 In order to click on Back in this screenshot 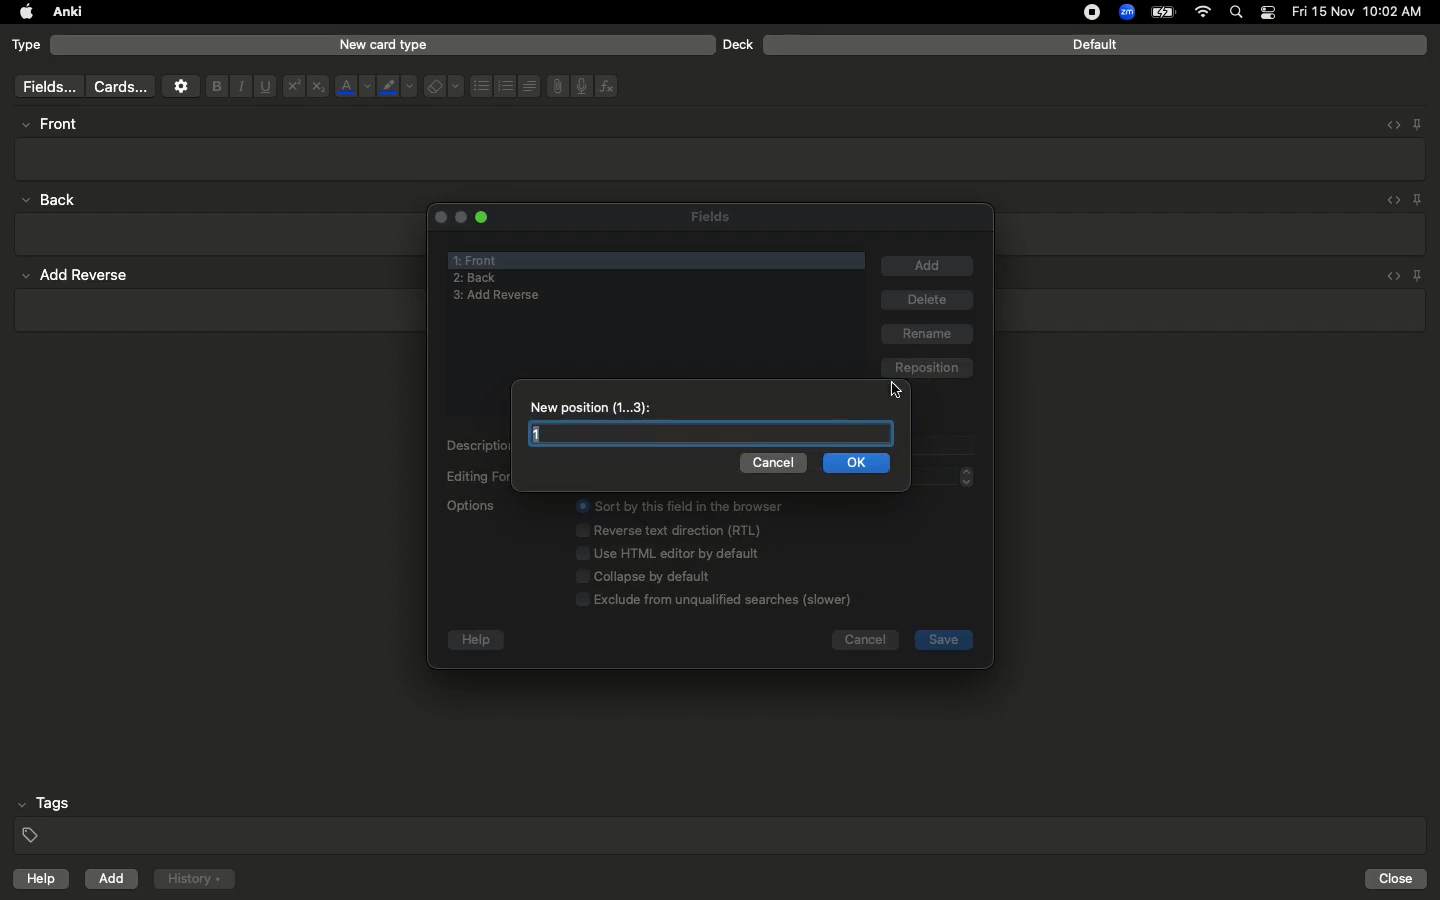, I will do `click(475, 279)`.